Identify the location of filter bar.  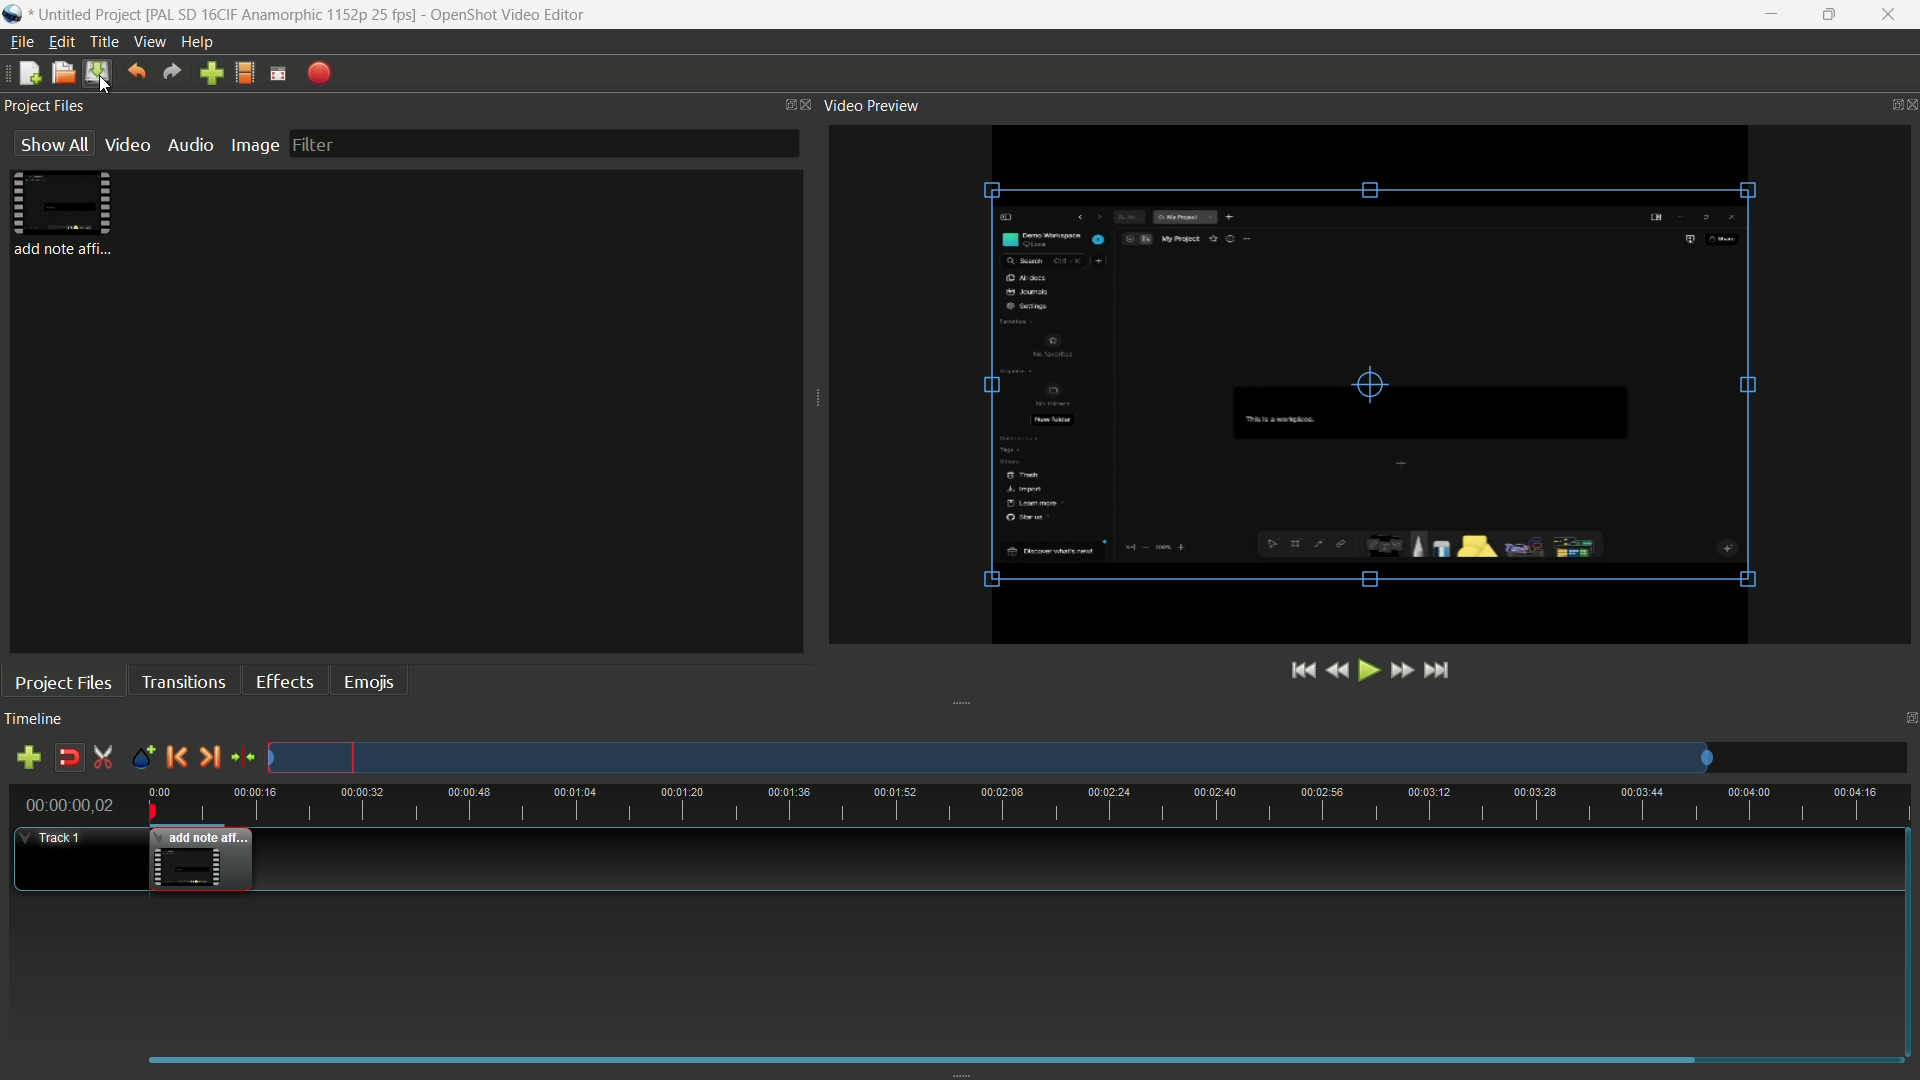
(546, 144).